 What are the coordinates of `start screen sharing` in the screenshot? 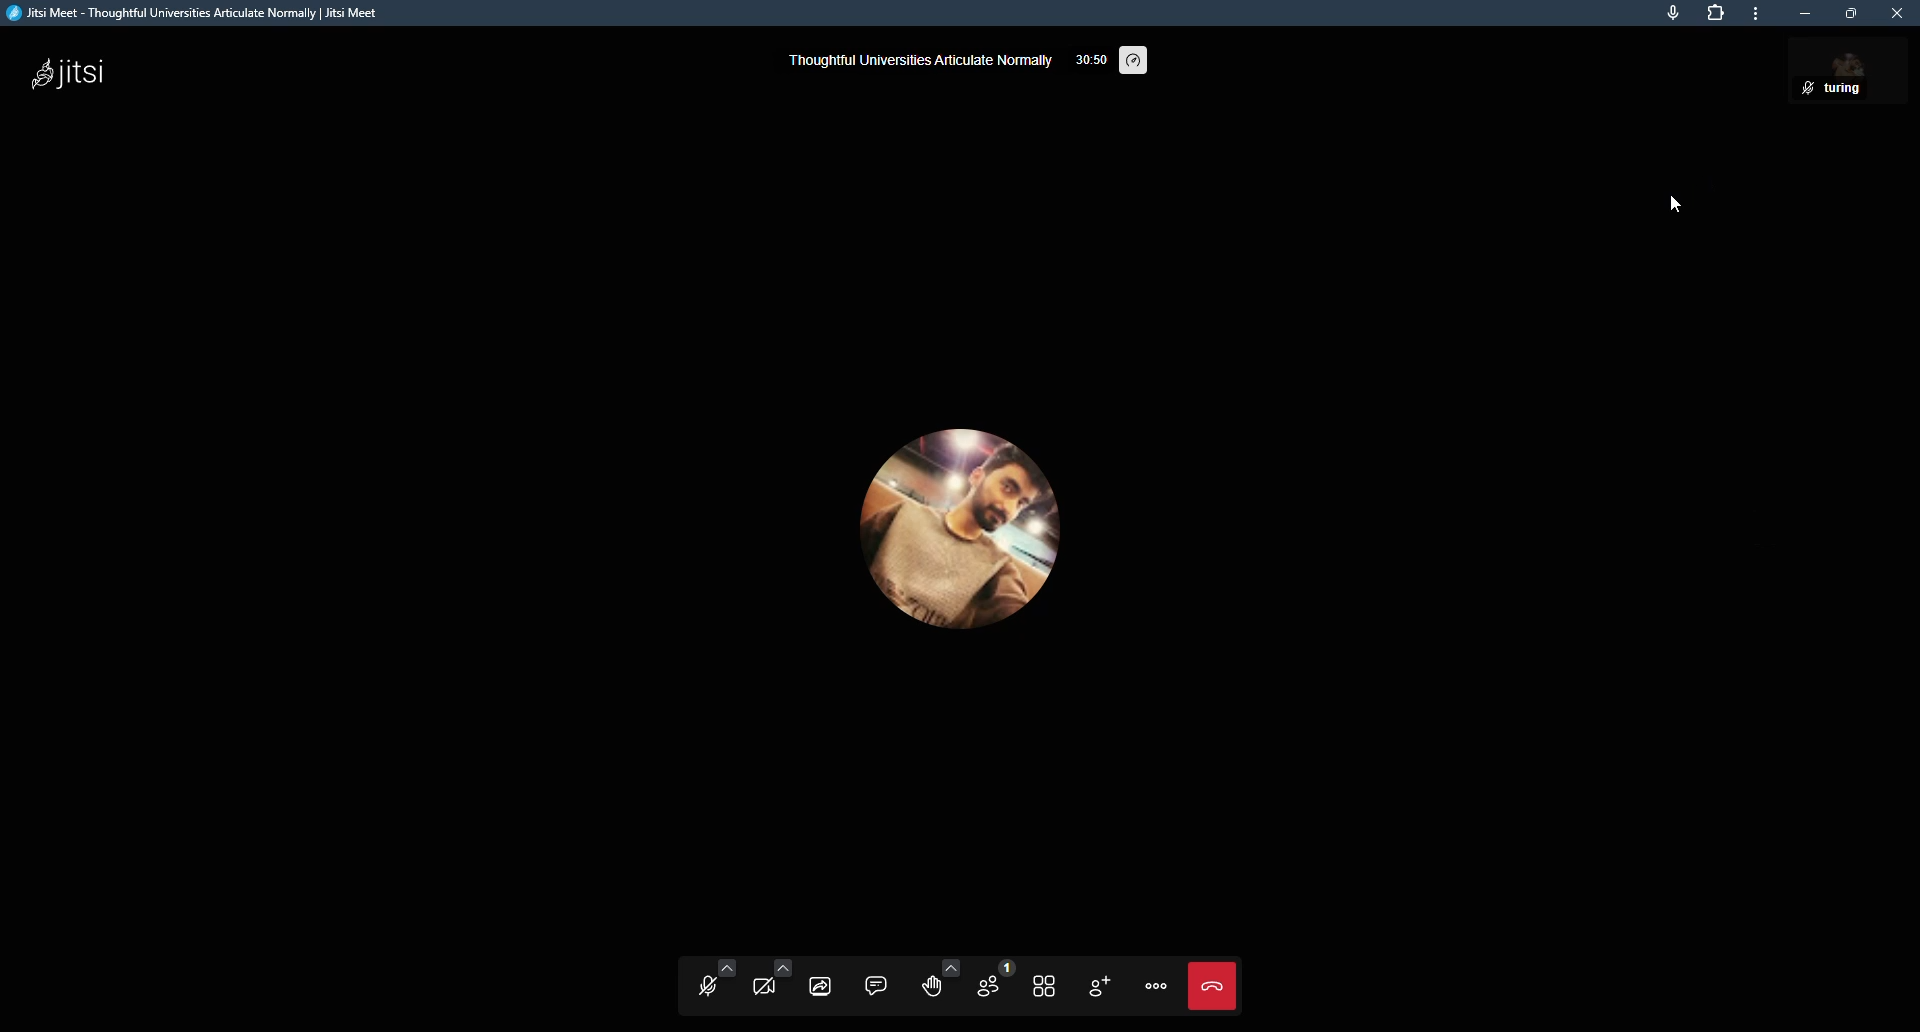 It's located at (823, 982).